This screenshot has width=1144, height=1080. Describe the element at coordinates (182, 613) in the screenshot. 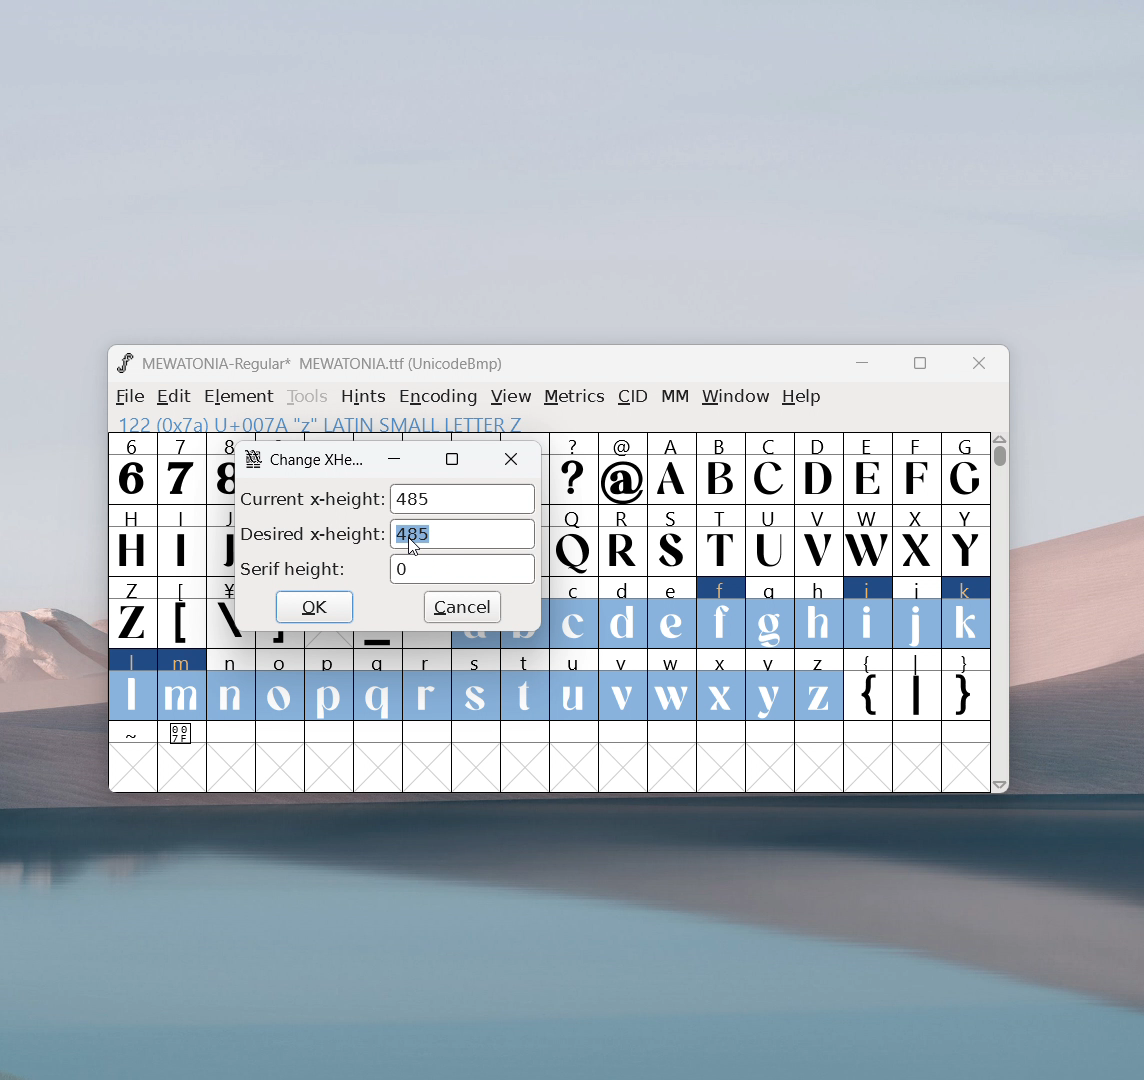

I see `[` at that location.